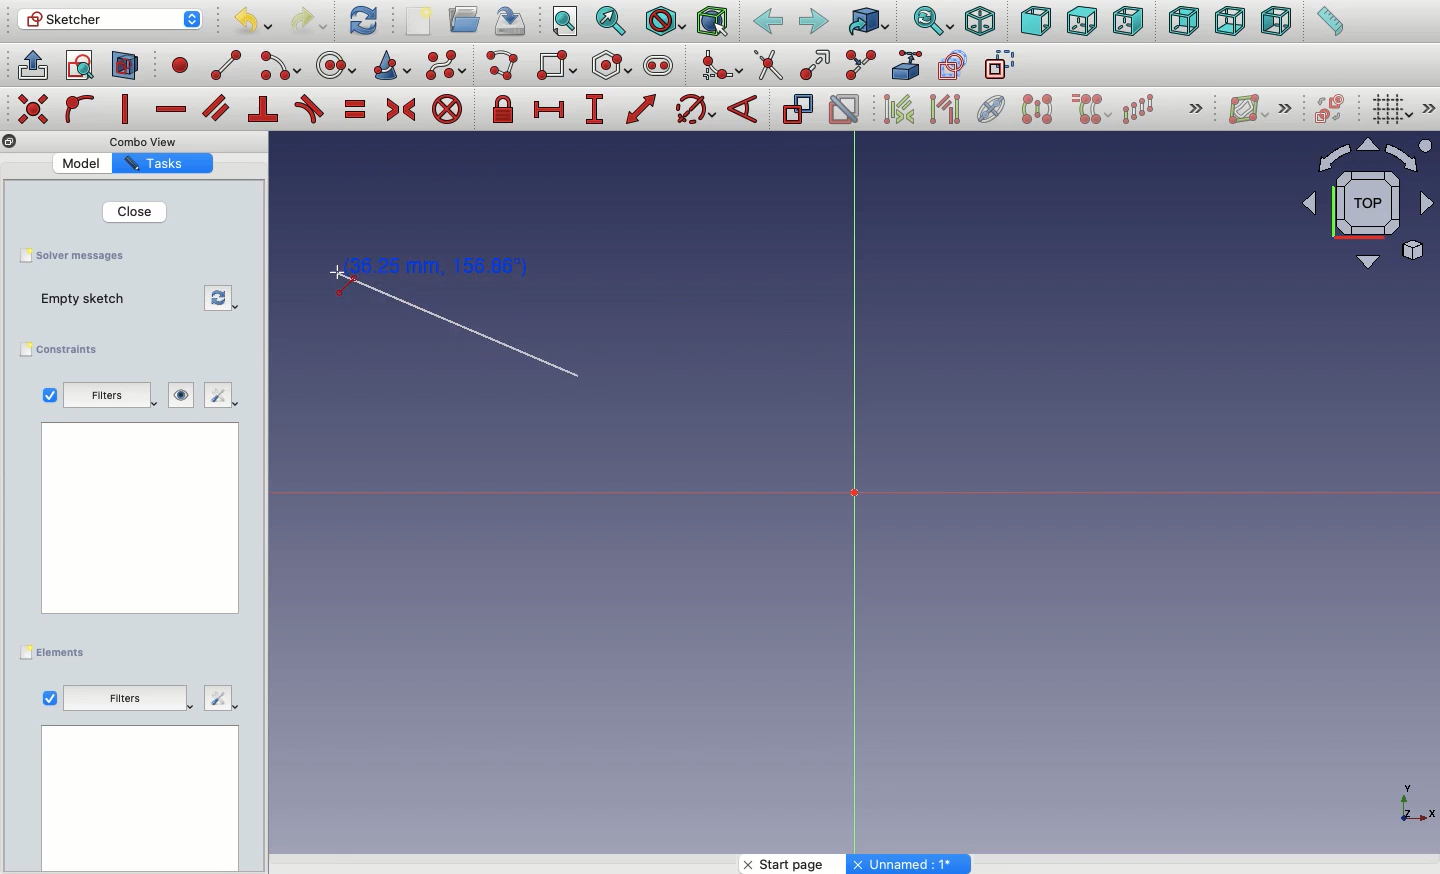  What do you see at coordinates (251, 22) in the screenshot?
I see `Undo` at bounding box center [251, 22].